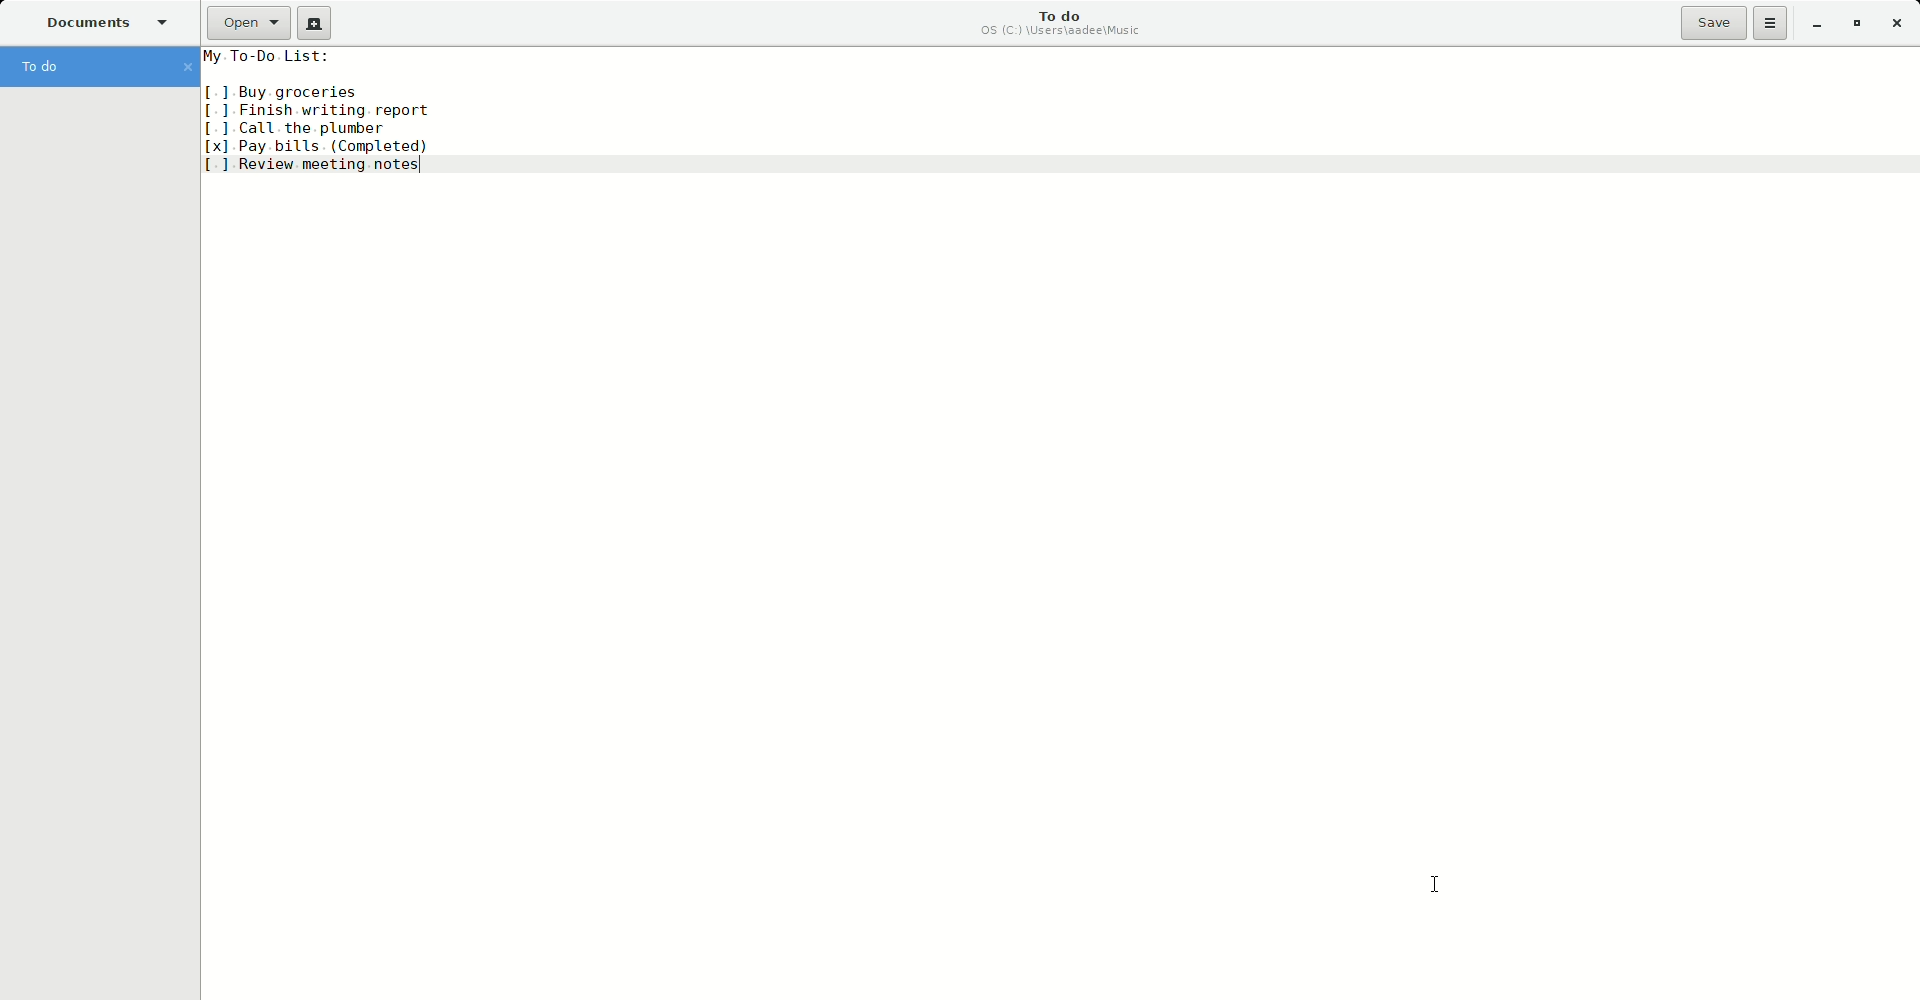 The height and width of the screenshot is (1000, 1920). Describe the element at coordinates (108, 21) in the screenshot. I see `Documents` at that location.